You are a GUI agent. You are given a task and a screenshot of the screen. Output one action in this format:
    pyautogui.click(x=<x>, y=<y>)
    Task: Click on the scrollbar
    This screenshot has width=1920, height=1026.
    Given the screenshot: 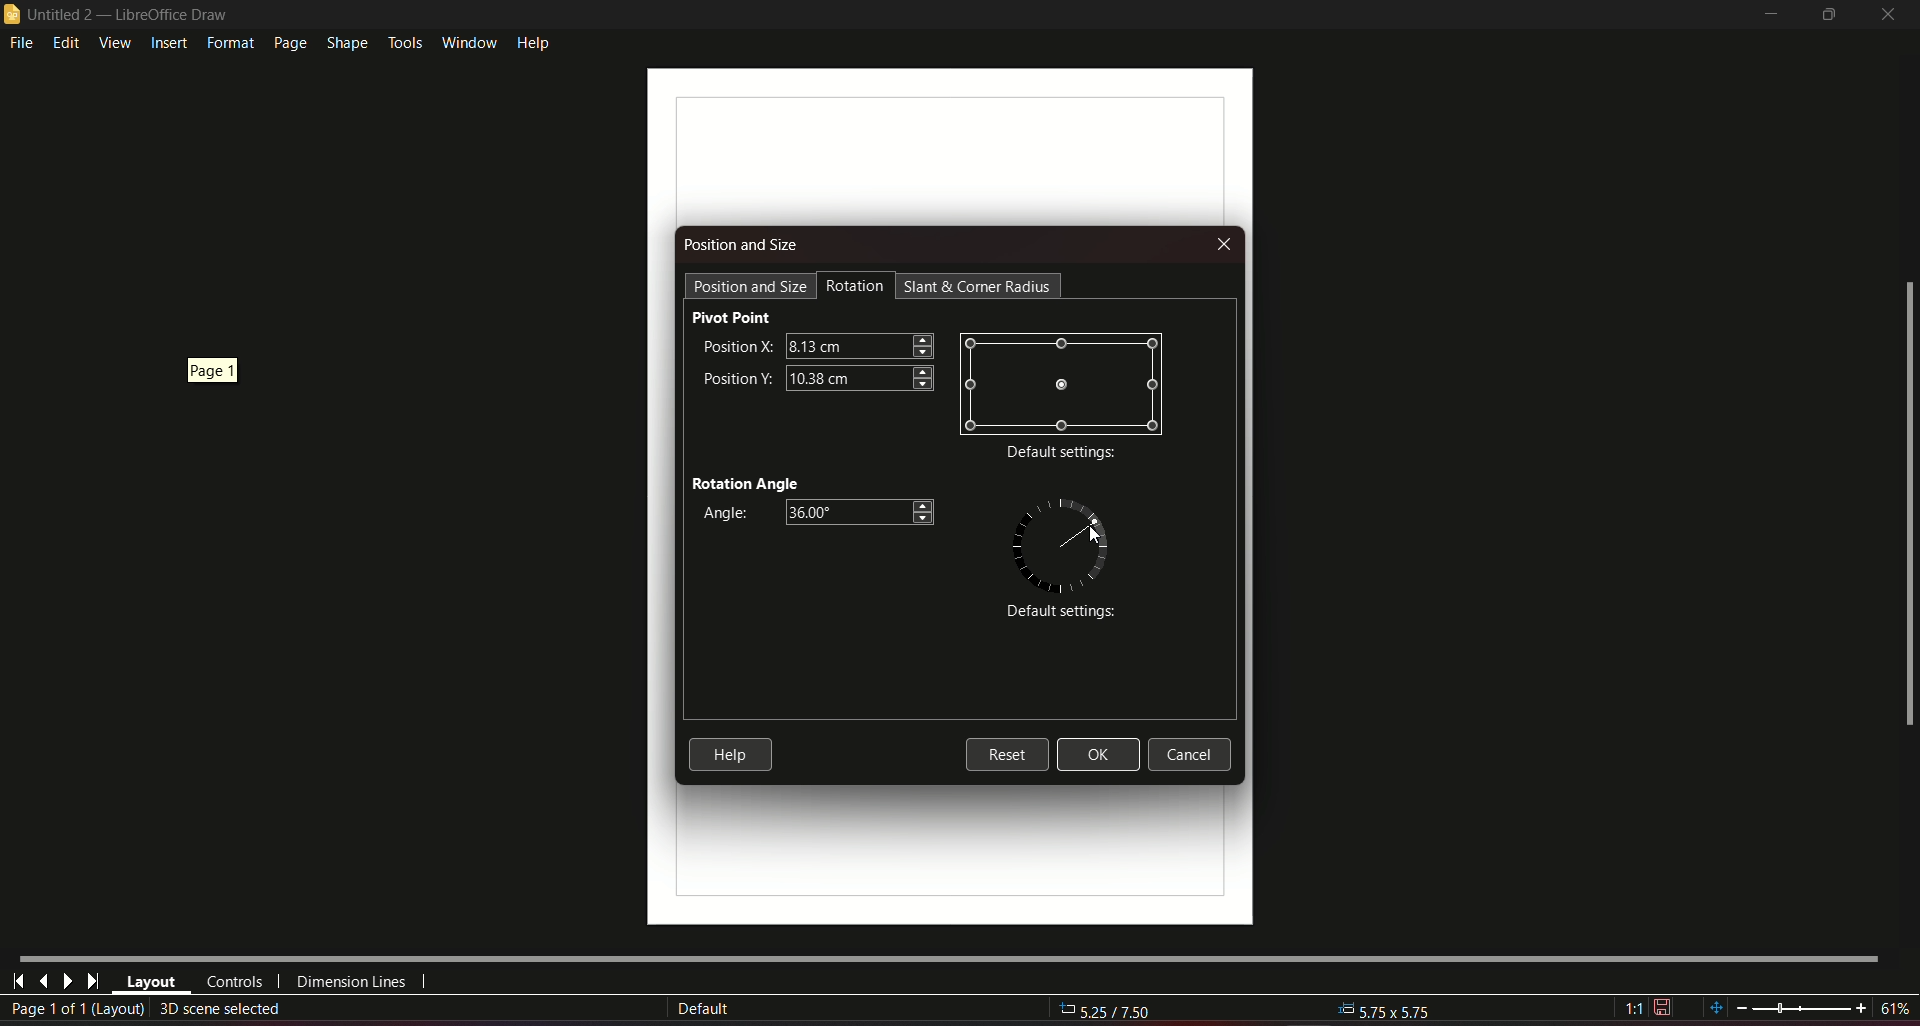 What is the action you would take?
    pyautogui.click(x=1907, y=505)
    